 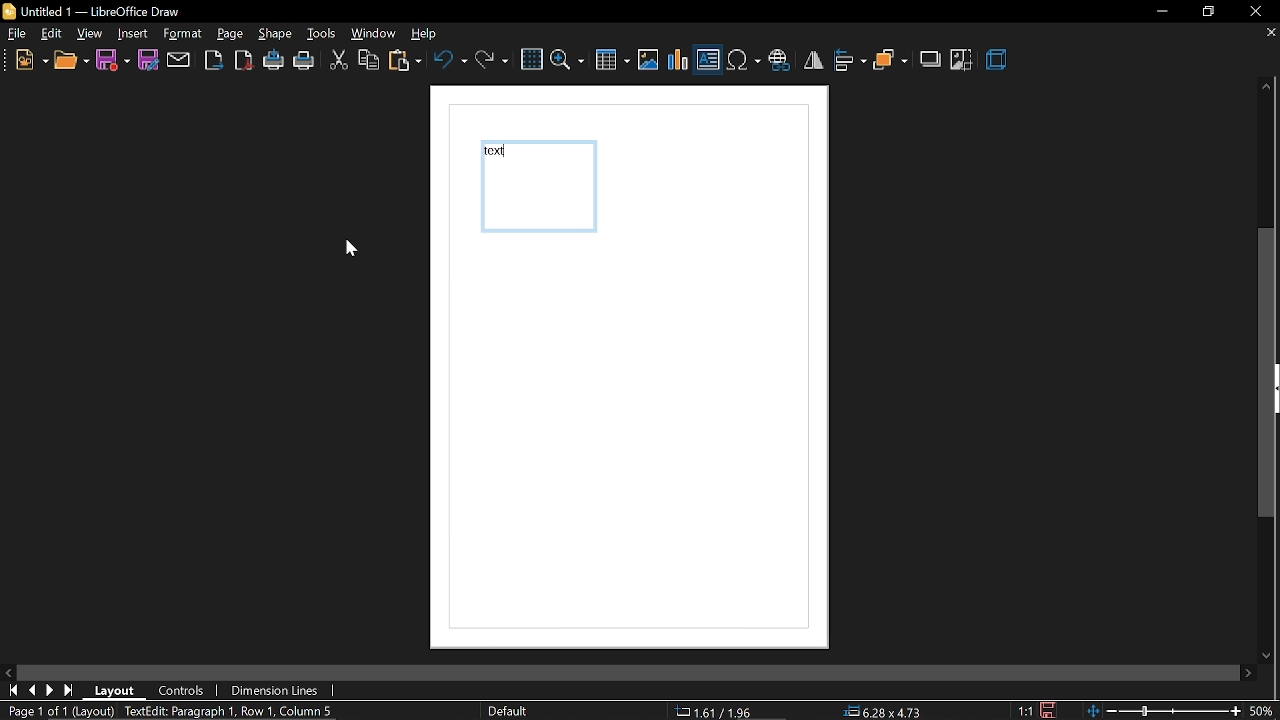 What do you see at coordinates (511, 711) in the screenshot?
I see `page style` at bounding box center [511, 711].